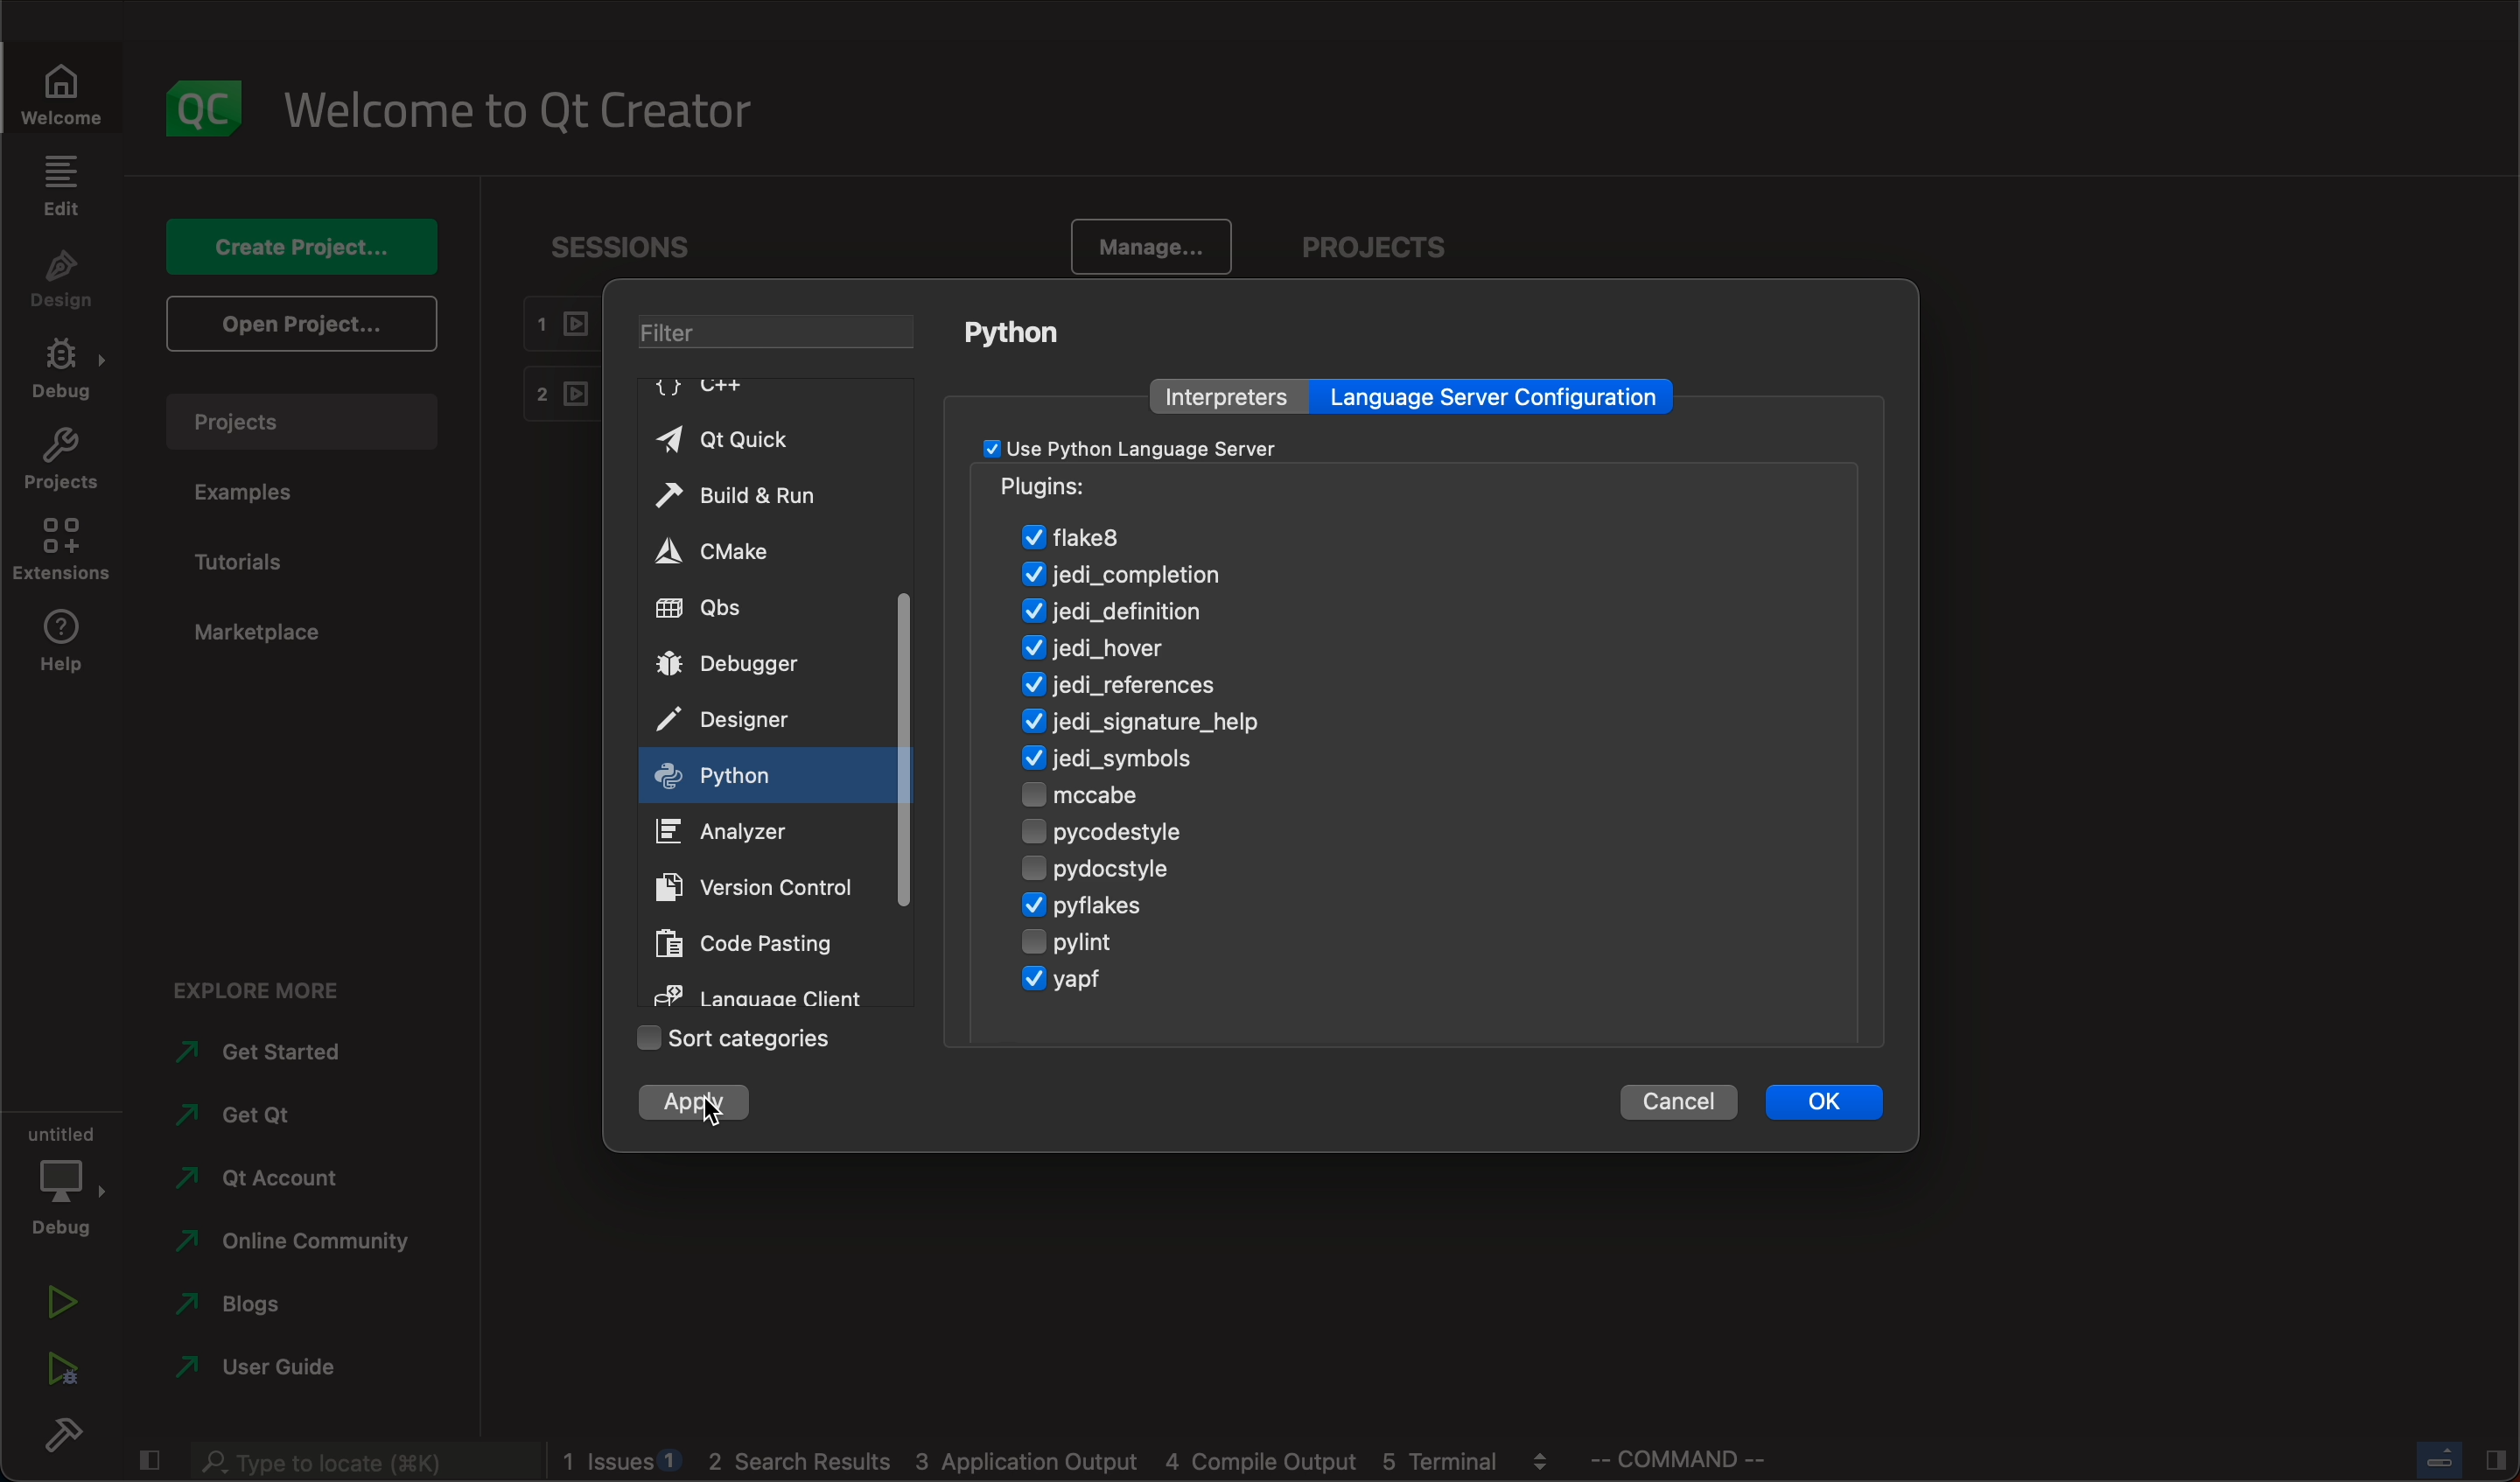 This screenshot has width=2520, height=1482. I want to click on refernces, so click(1124, 685).